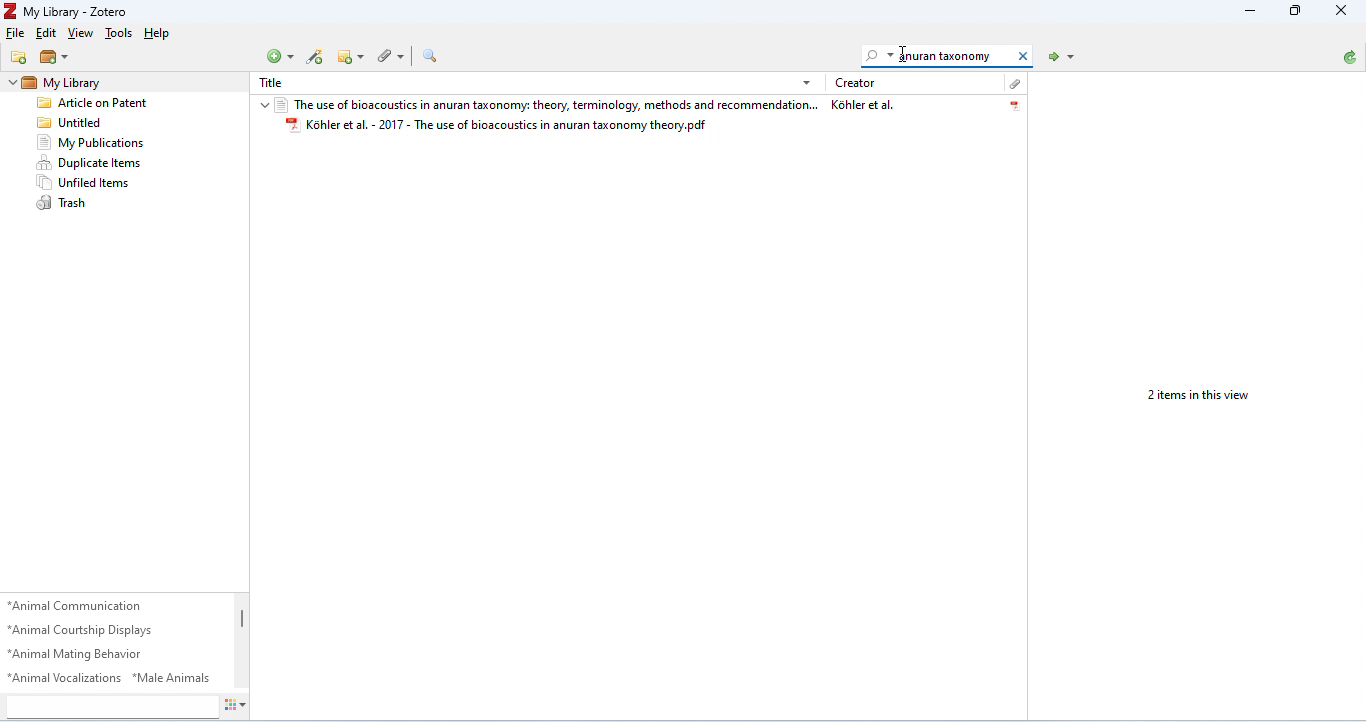 This screenshot has height=722, width=1366. What do you see at coordinates (86, 654) in the screenshot?
I see `*Animal Mating Behavior` at bounding box center [86, 654].